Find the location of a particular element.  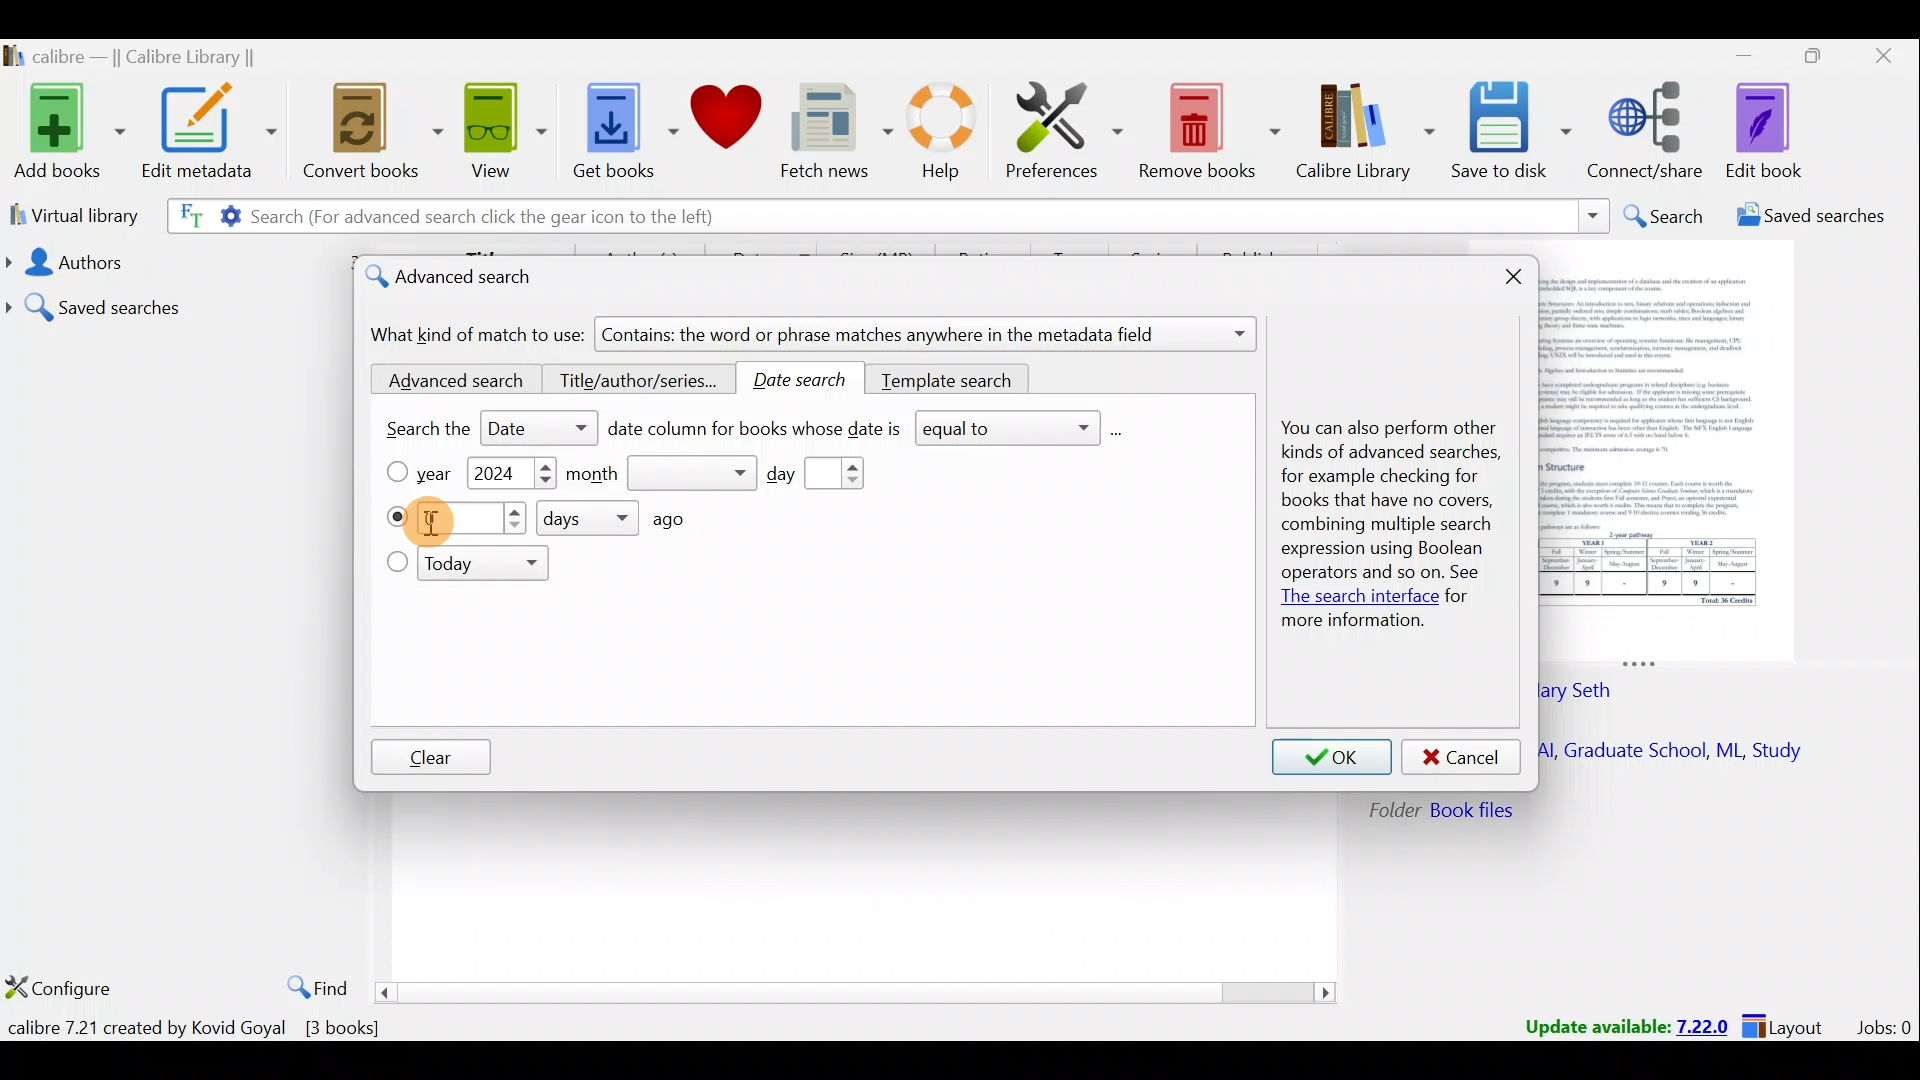

Fetch news is located at coordinates (836, 132).